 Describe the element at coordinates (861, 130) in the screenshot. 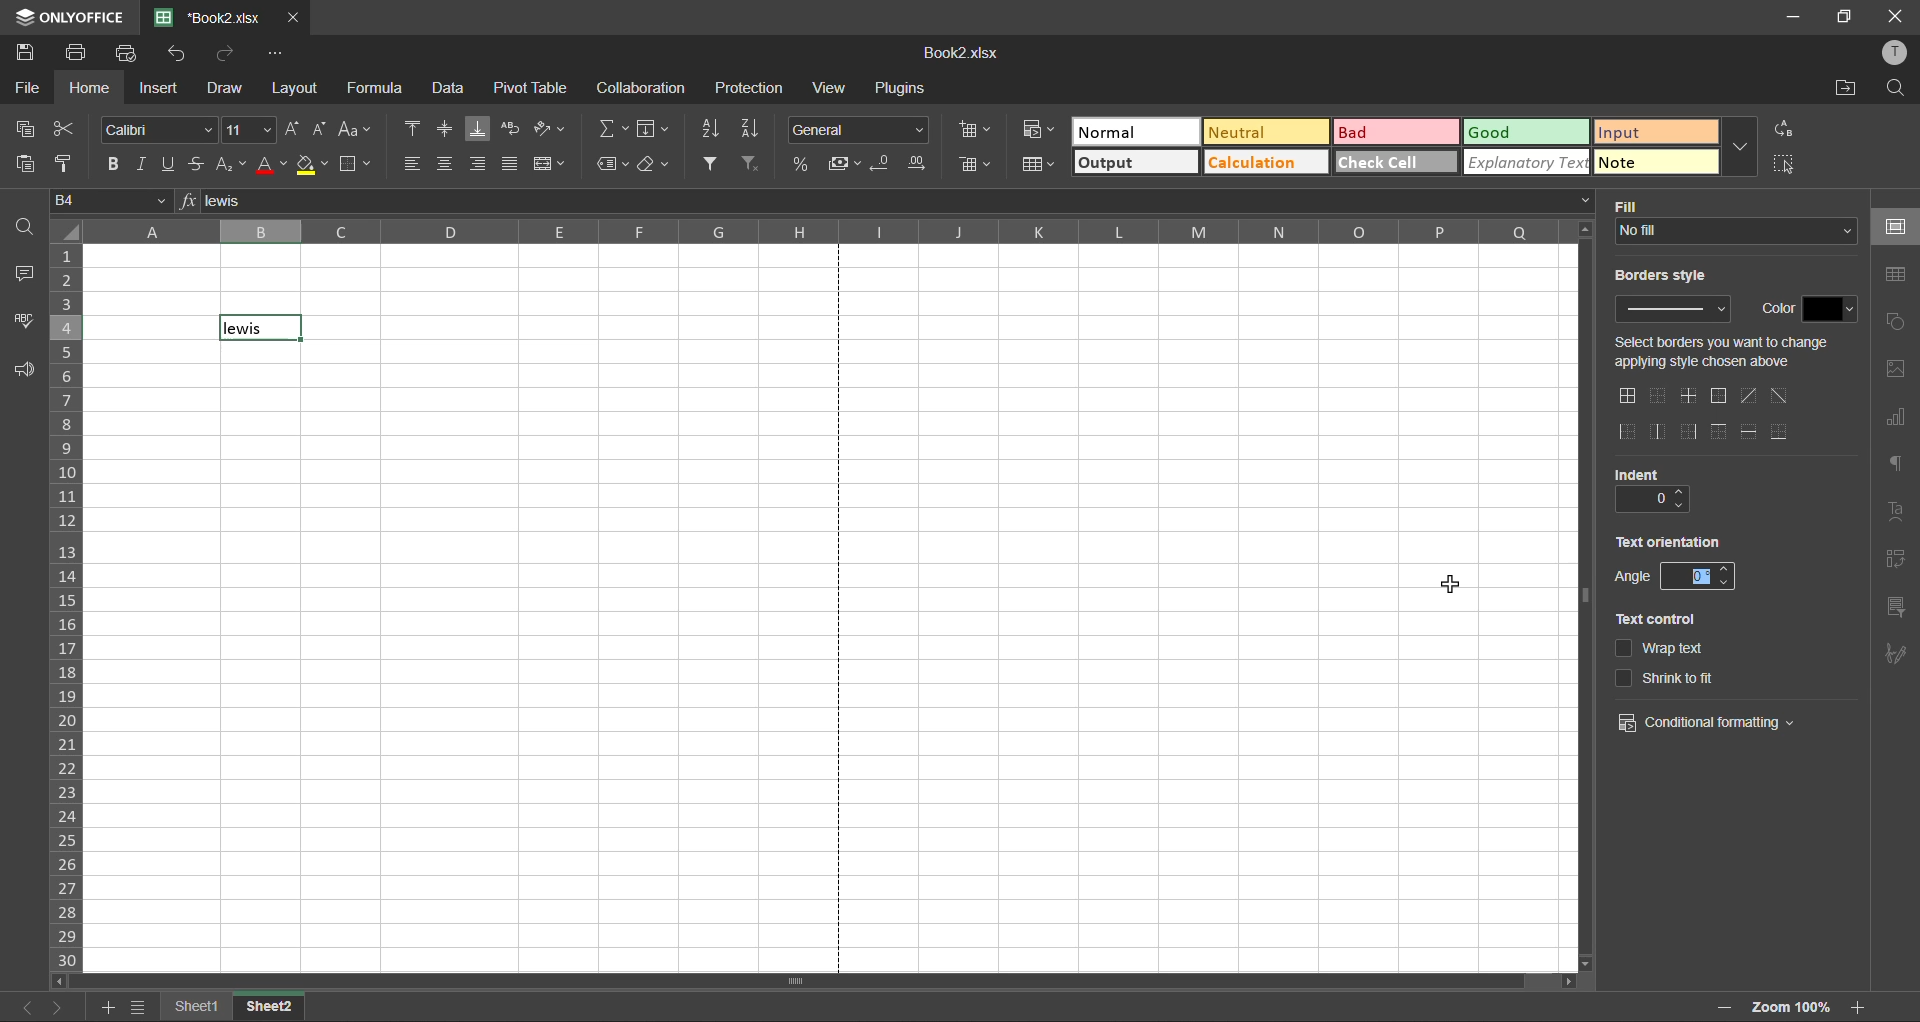

I see `number format` at that location.